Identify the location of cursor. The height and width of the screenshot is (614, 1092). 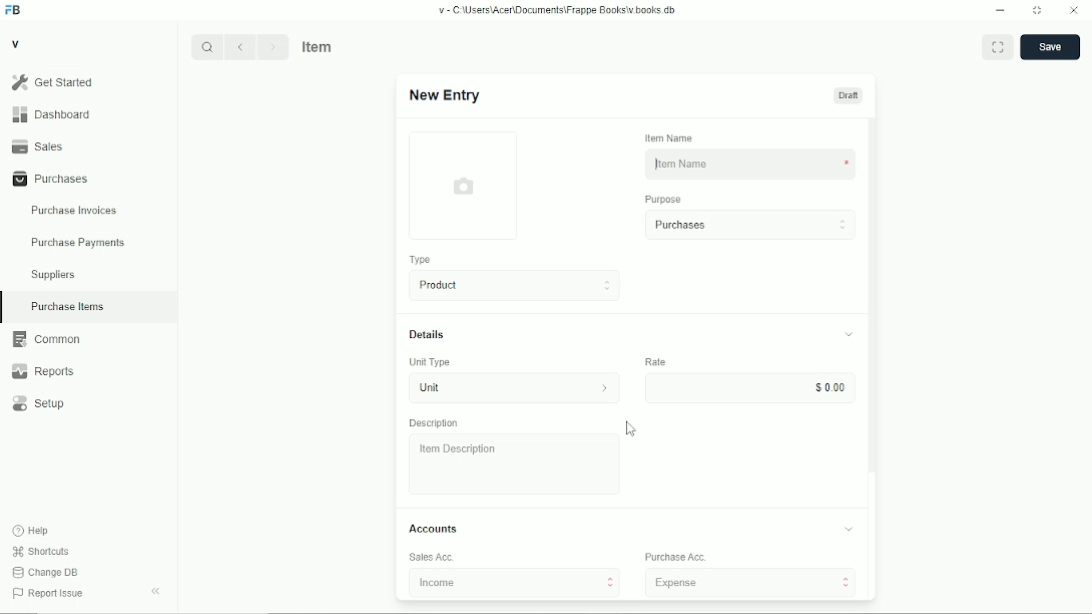
(631, 428).